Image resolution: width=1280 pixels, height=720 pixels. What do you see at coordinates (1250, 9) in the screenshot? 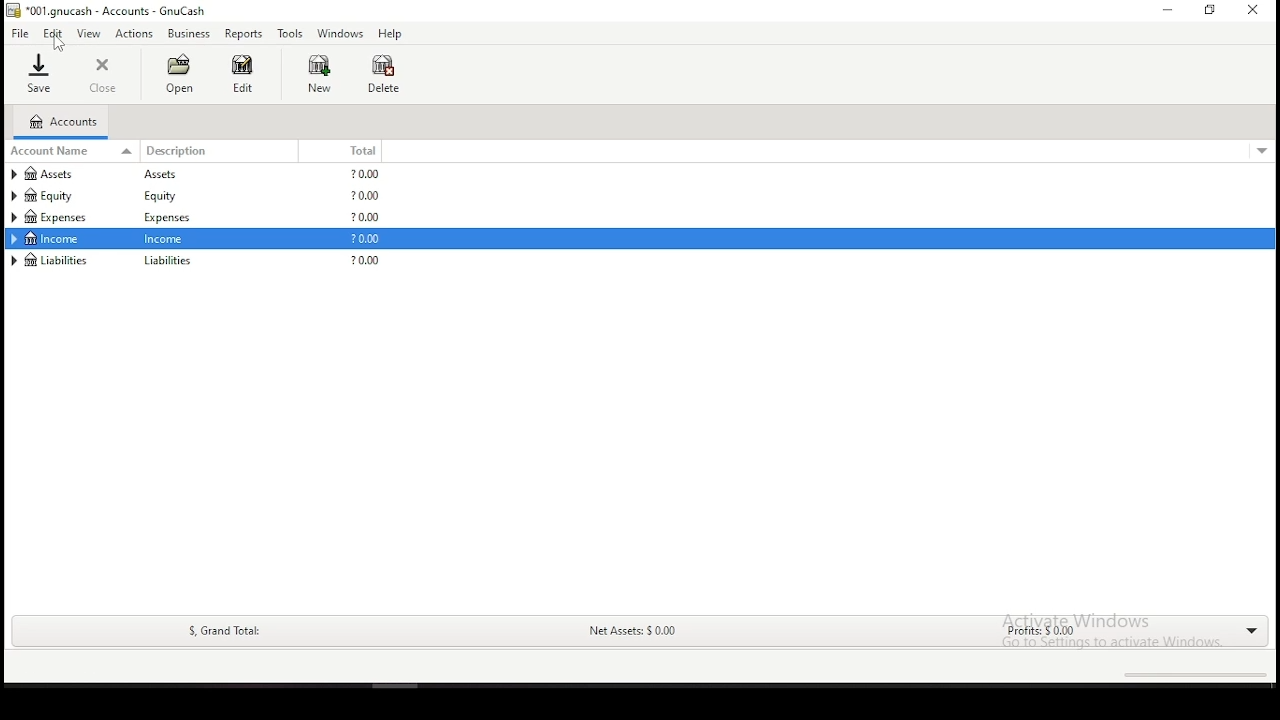
I see `close window` at bounding box center [1250, 9].